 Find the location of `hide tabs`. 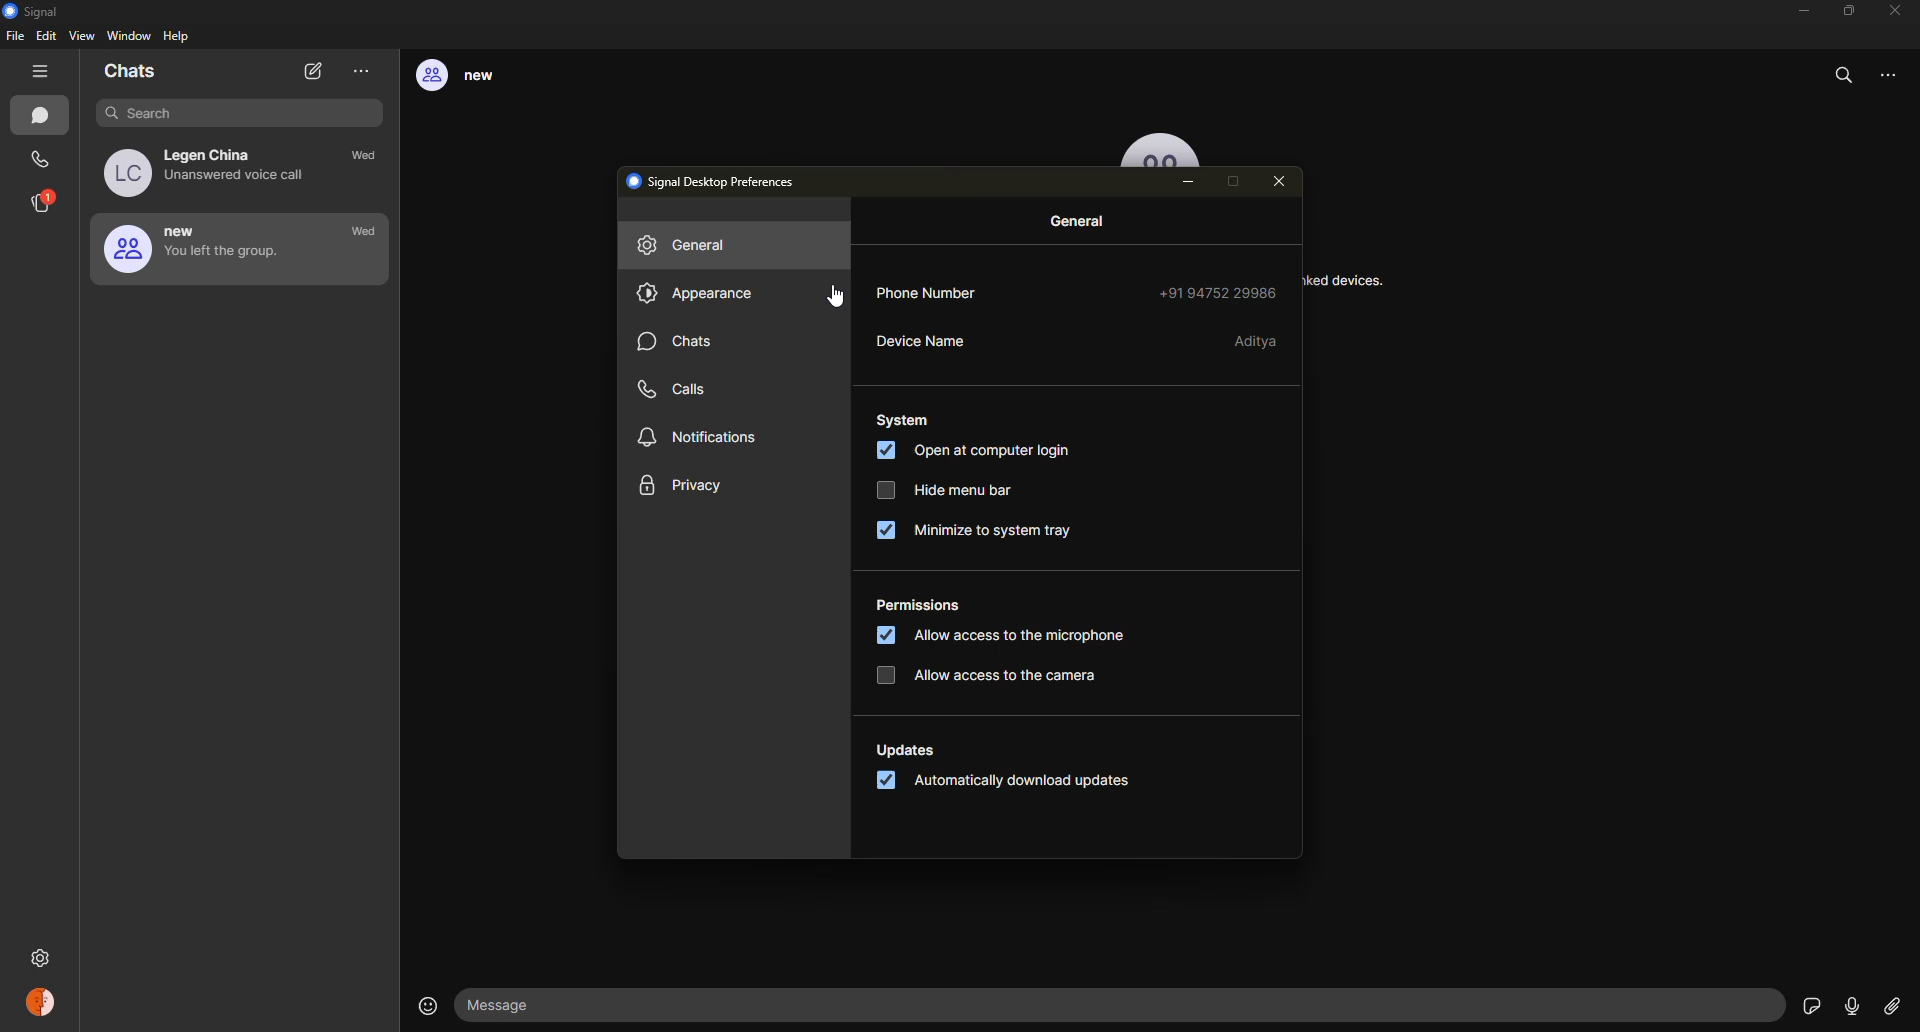

hide tabs is located at coordinates (44, 72).